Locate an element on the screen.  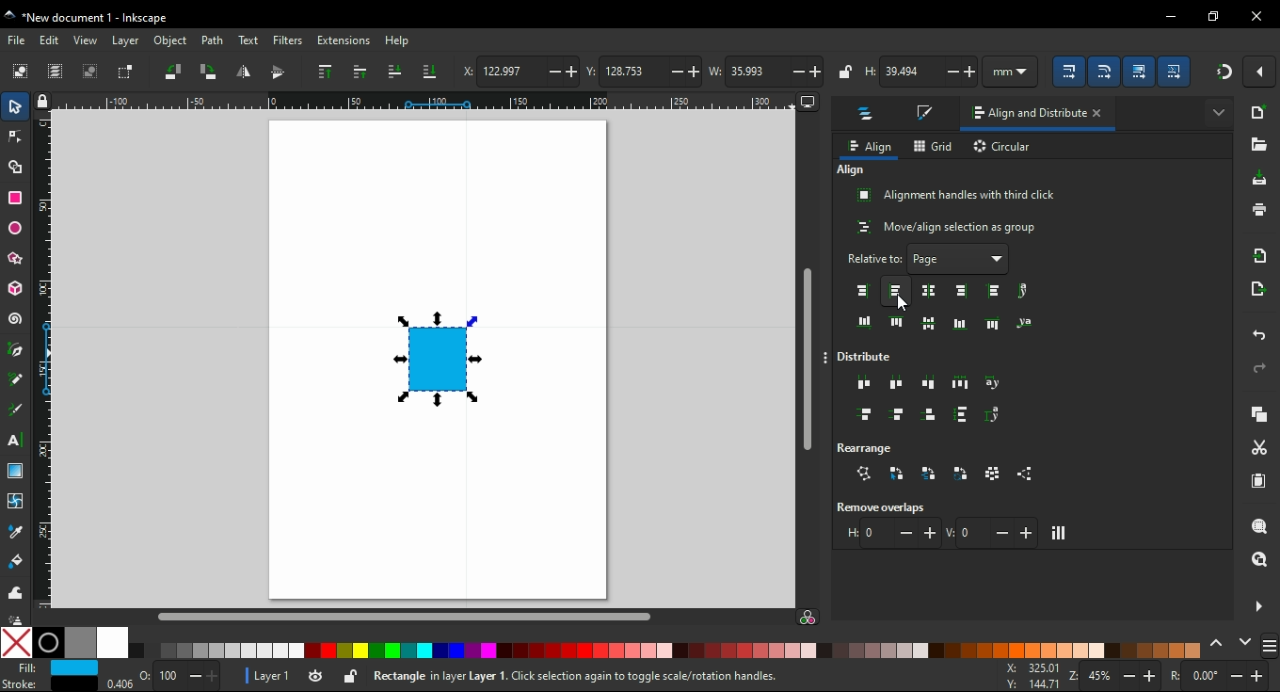
align text anchors horizontally is located at coordinates (1030, 320).